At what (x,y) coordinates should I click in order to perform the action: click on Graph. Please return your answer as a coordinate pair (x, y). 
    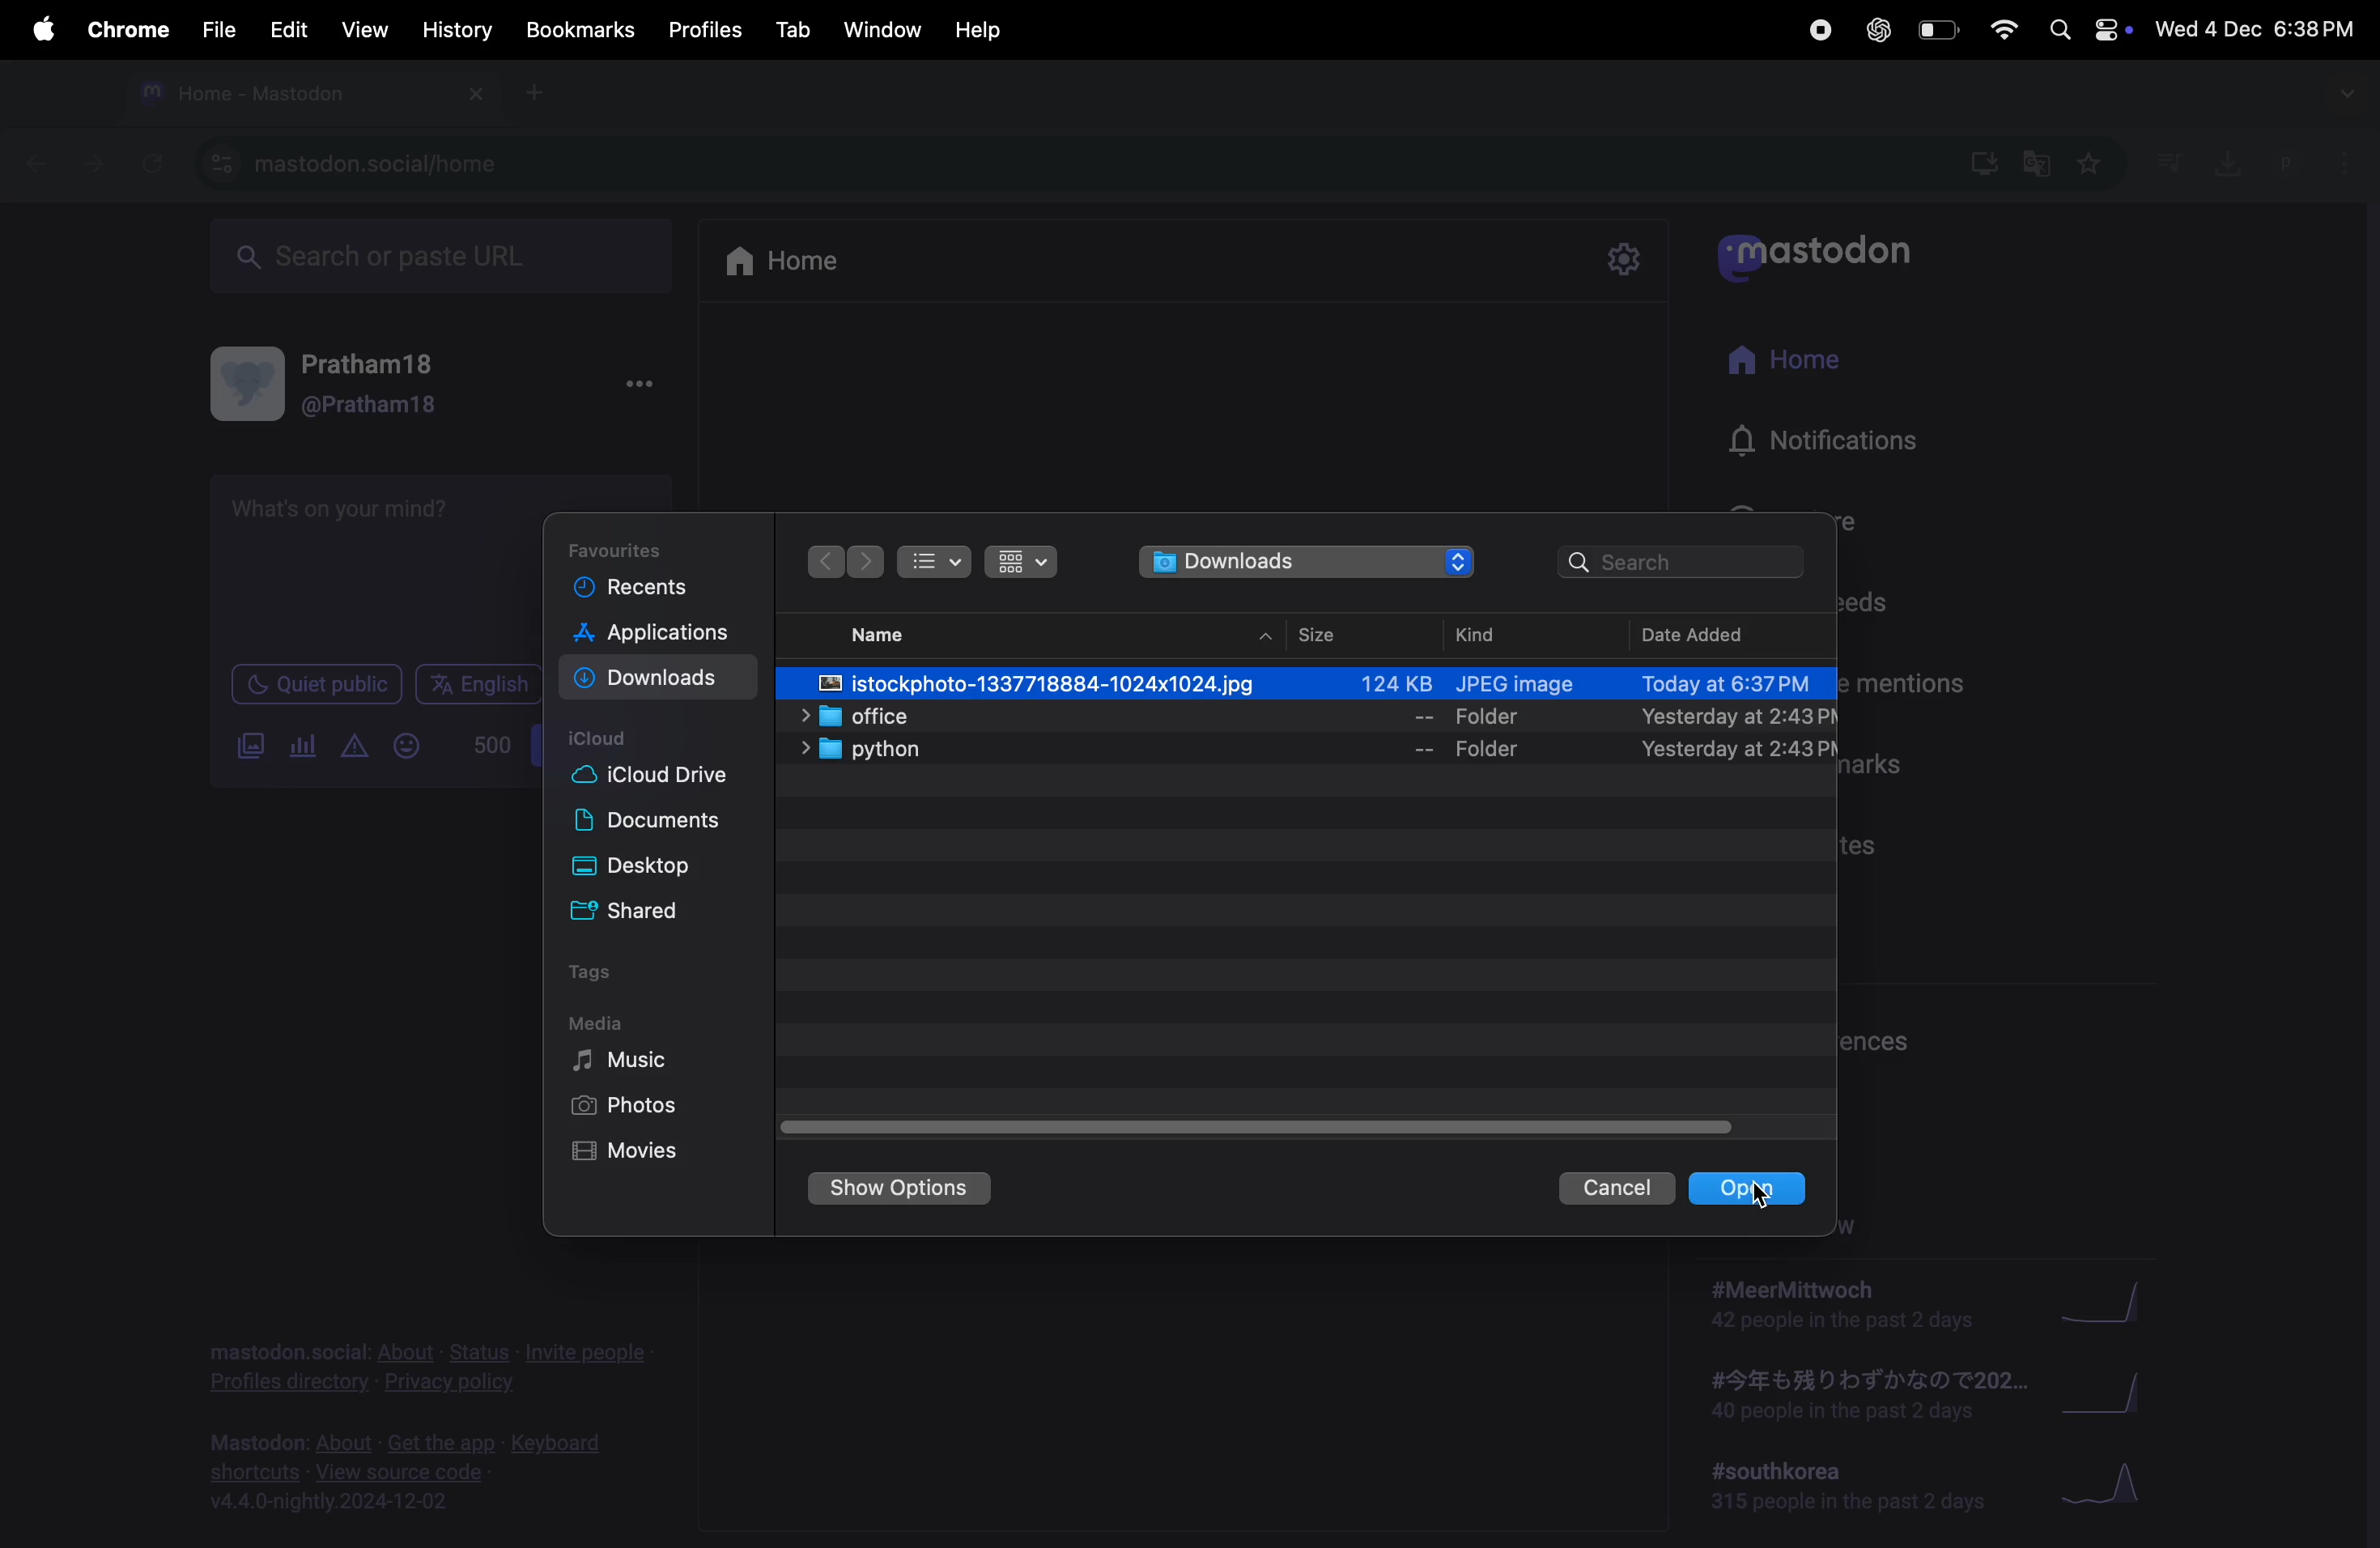
    Looking at the image, I should click on (2113, 1487).